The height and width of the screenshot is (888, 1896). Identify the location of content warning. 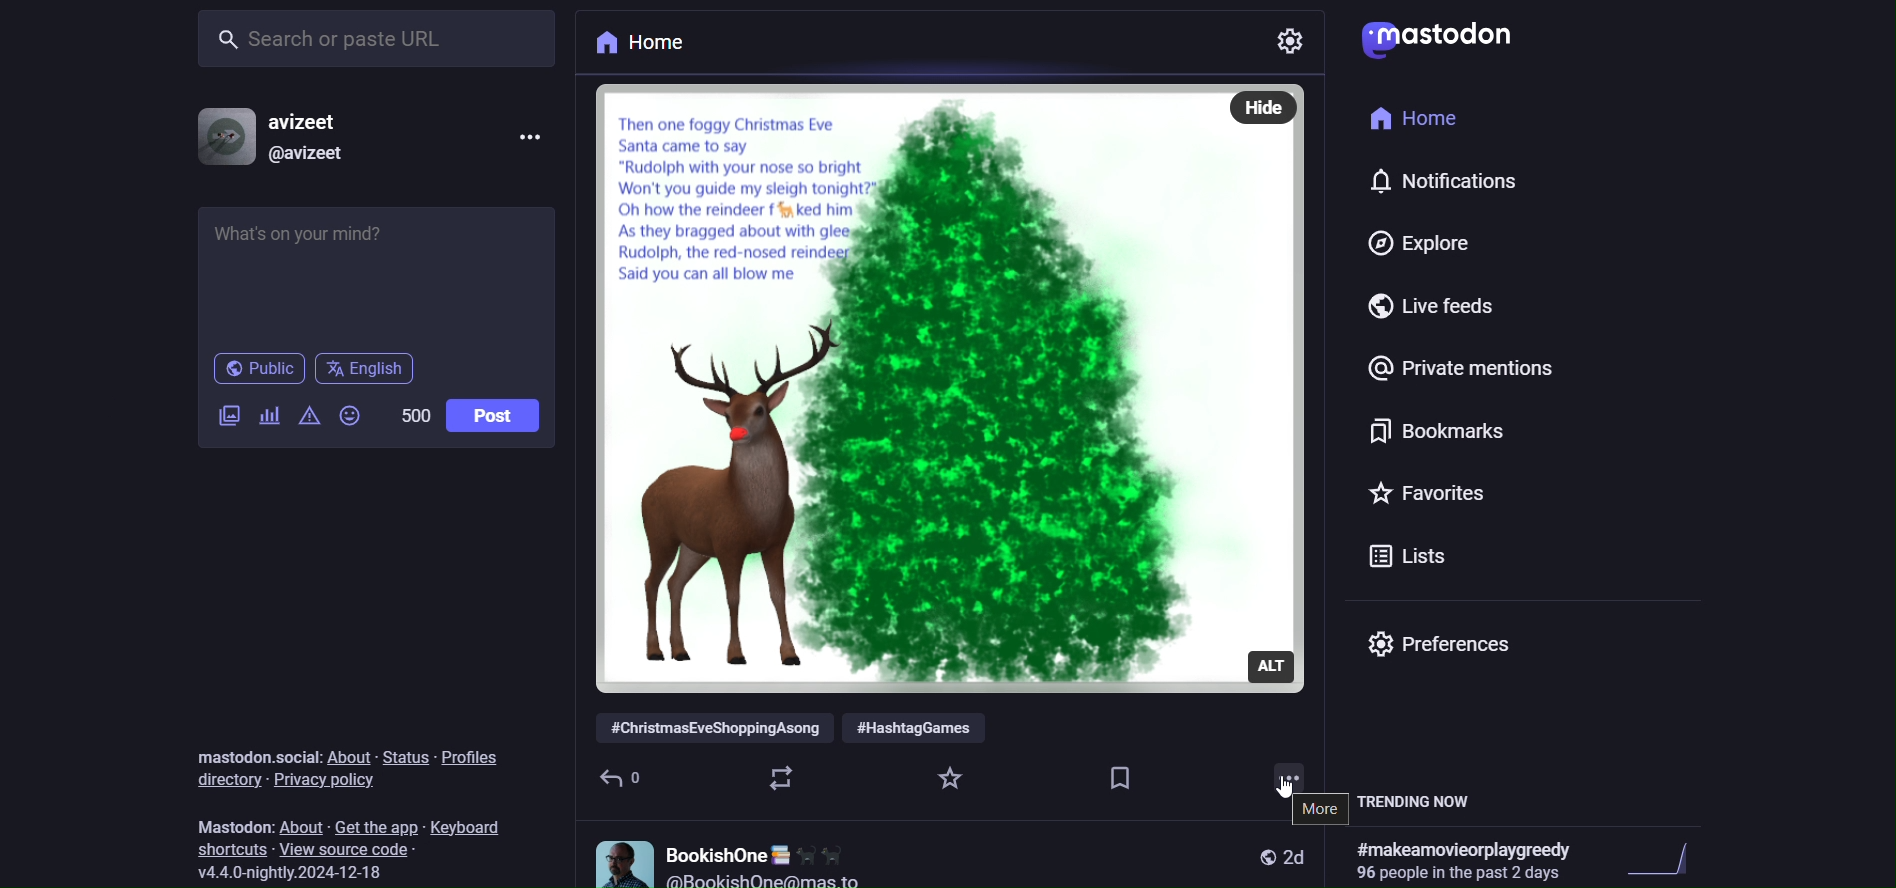
(313, 415).